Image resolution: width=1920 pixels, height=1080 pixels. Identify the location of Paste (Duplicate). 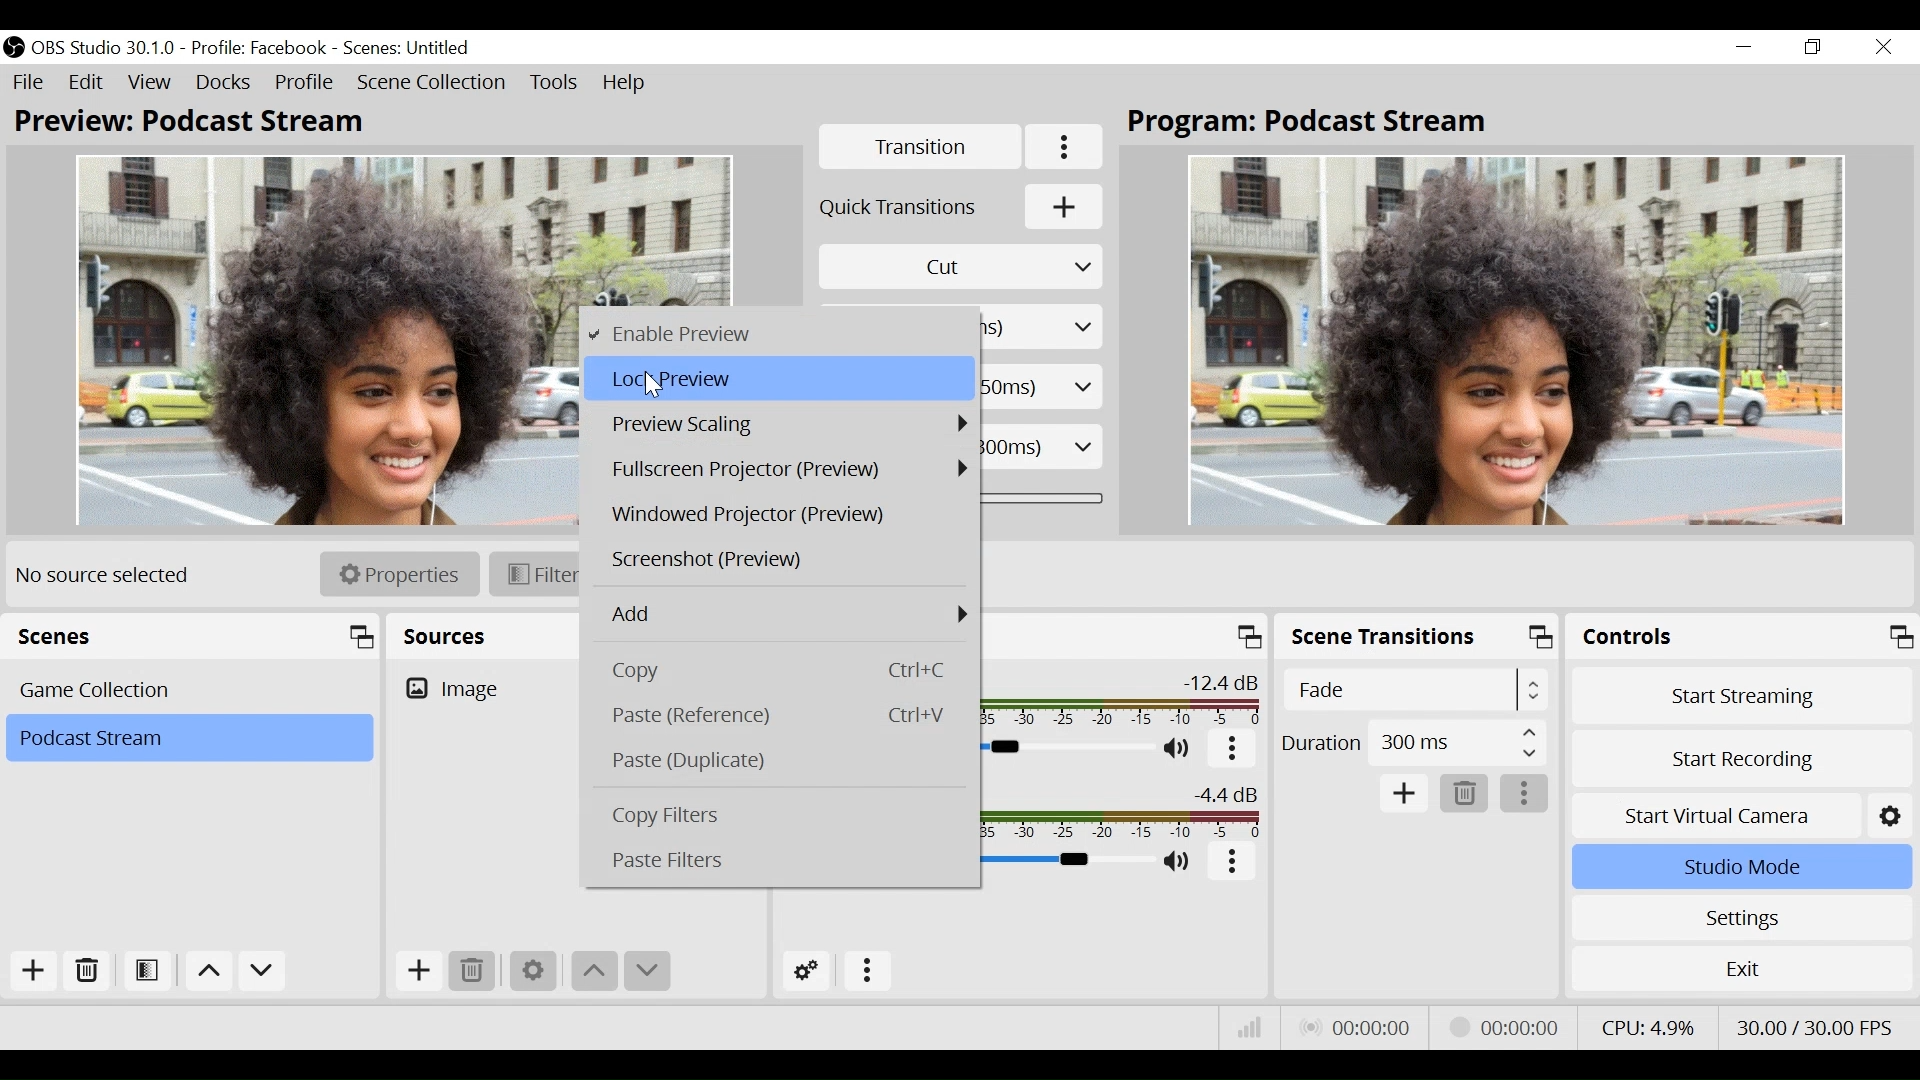
(785, 761).